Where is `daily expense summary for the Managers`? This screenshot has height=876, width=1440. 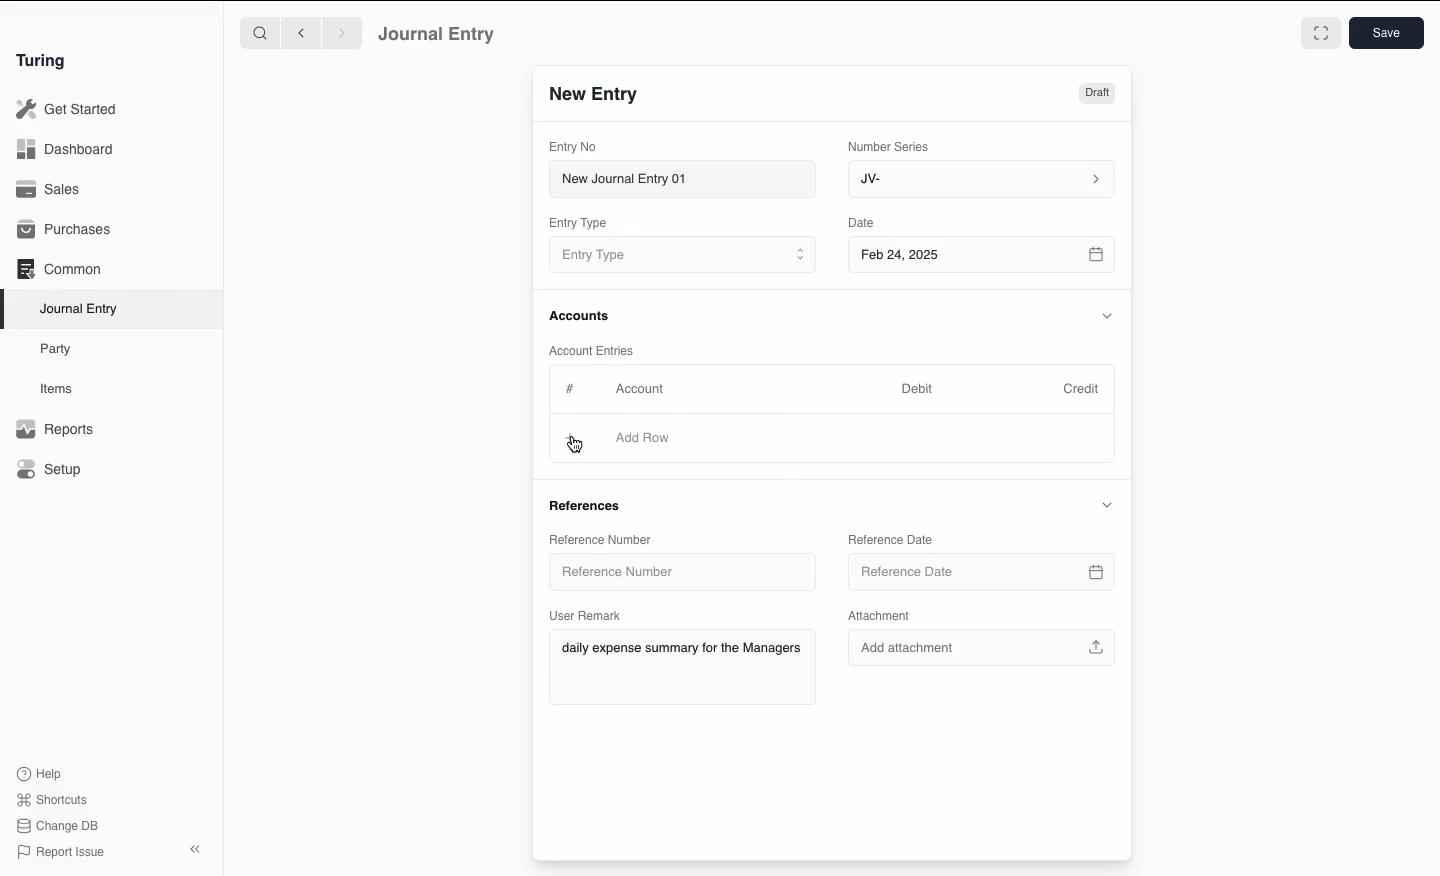
daily expense summary for the Managers is located at coordinates (682, 653).